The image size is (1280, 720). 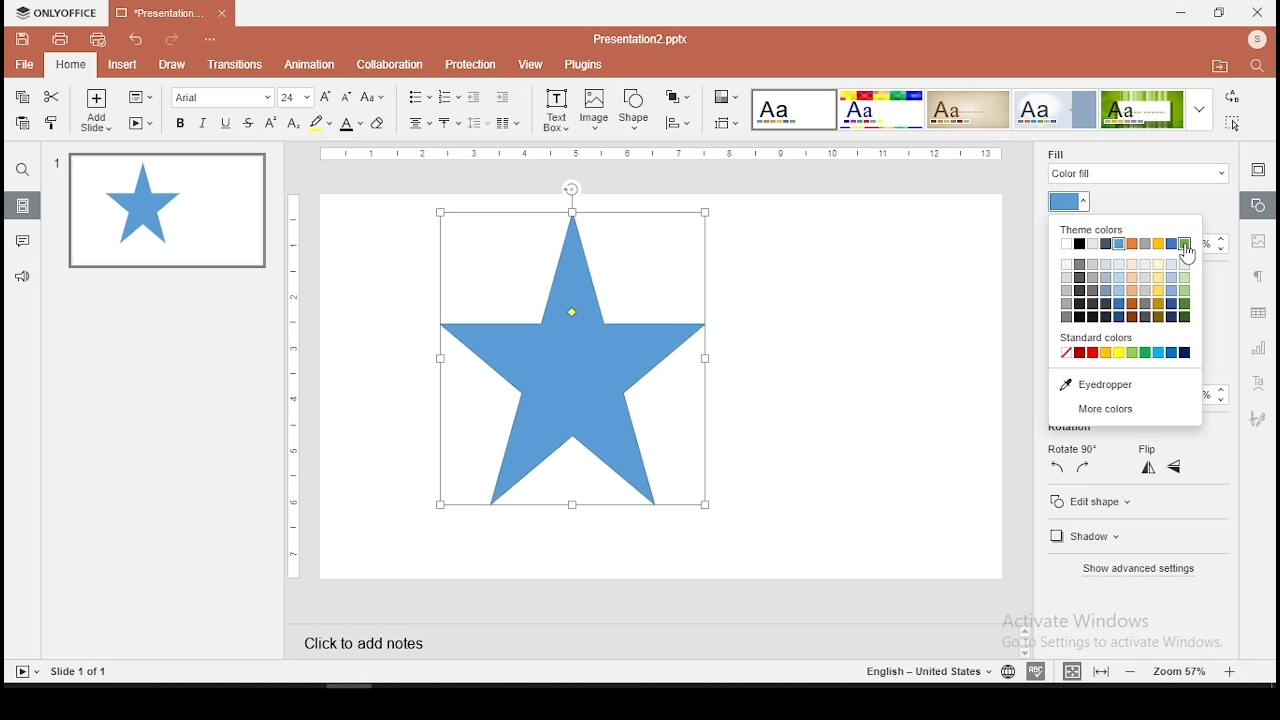 What do you see at coordinates (1070, 448) in the screenshot?
I see `rotate 90` at bounding box center [1070, 448].